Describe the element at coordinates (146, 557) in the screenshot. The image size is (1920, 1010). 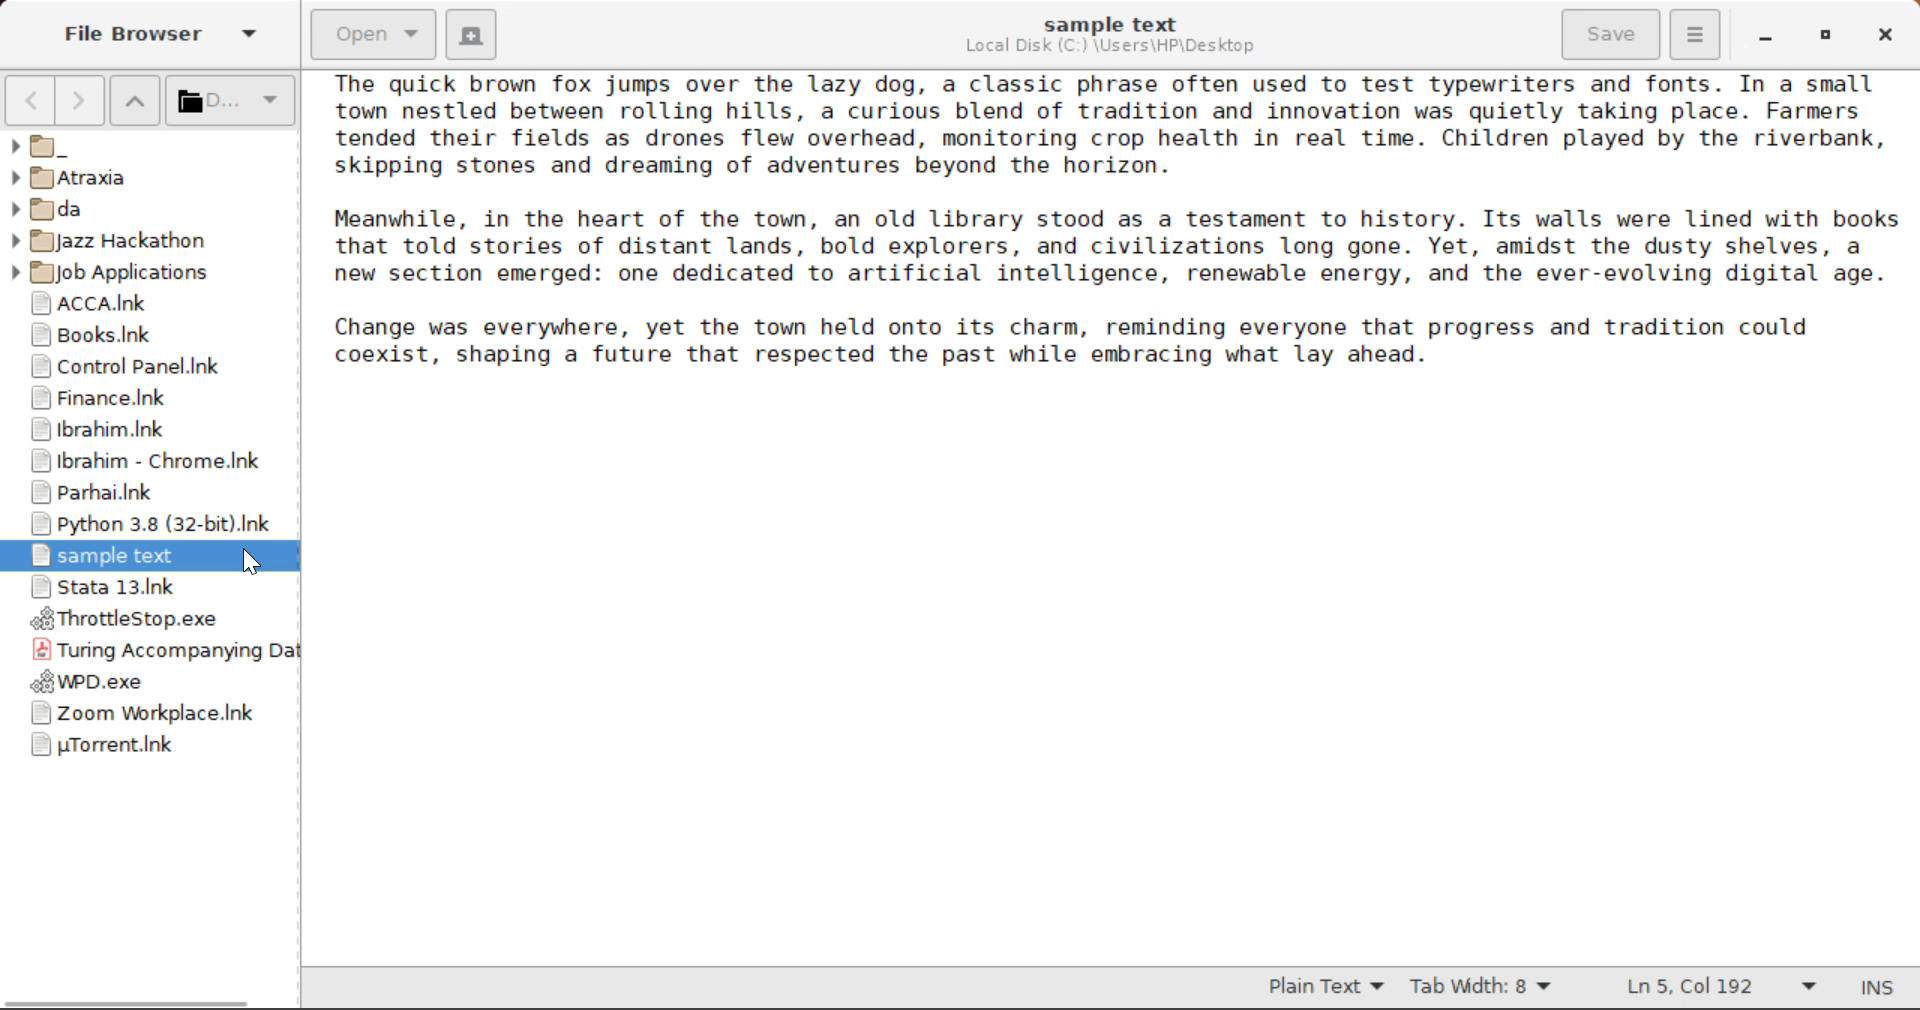
I see `Cursor on Opened File` at that location.